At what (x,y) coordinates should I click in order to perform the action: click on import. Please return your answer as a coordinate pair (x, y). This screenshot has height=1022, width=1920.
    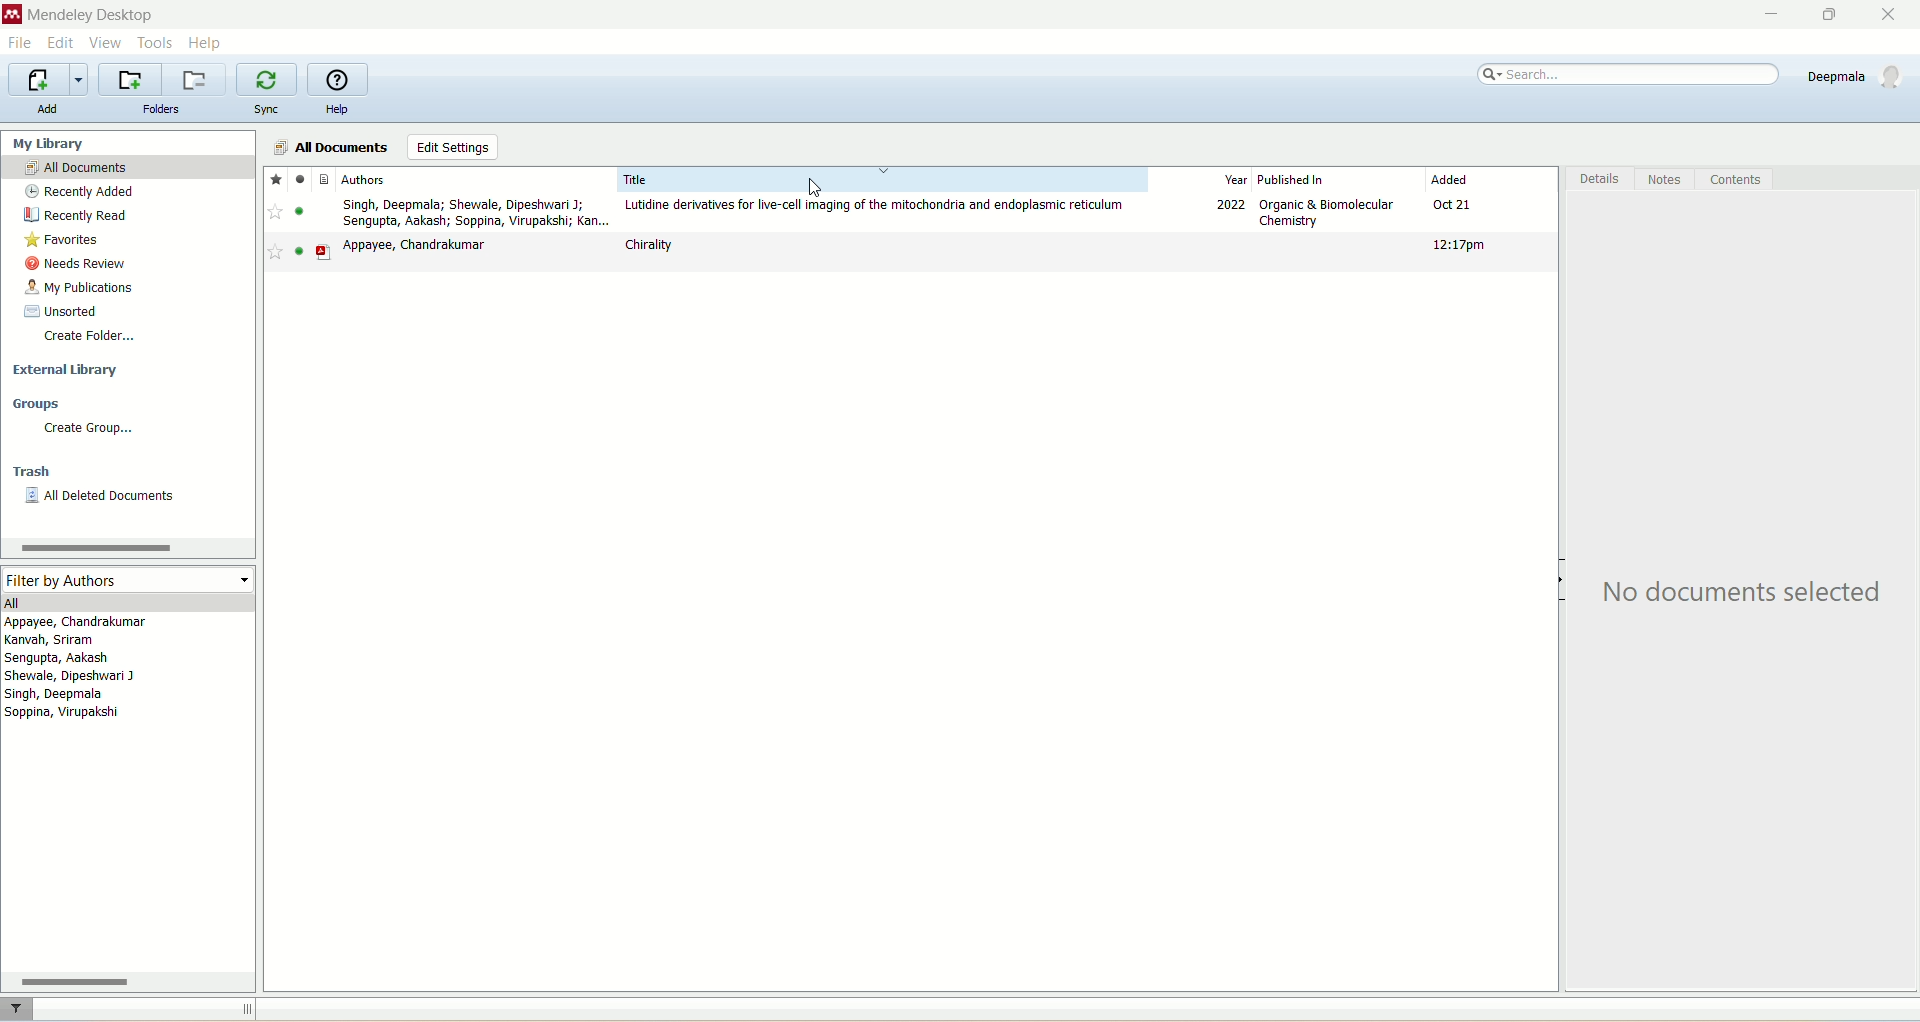
    Looking at the image, I should click on (49, 81).